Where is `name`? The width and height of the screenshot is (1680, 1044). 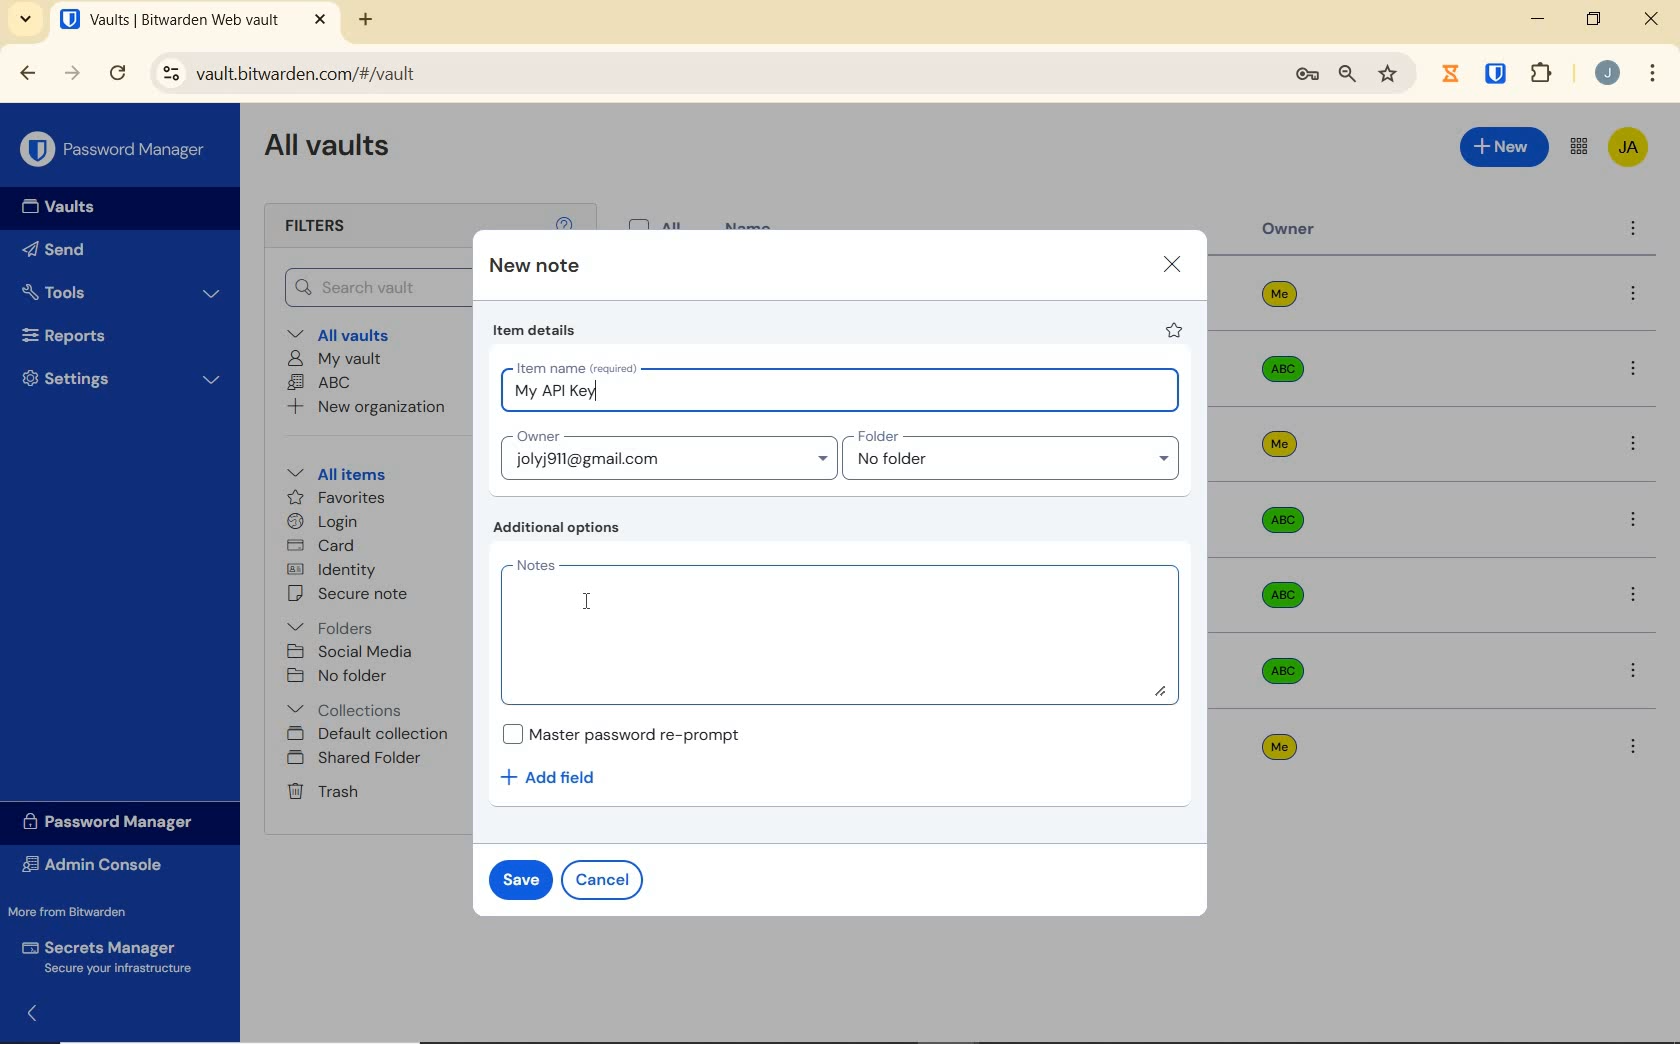 name is located at coordinates (751, 224).